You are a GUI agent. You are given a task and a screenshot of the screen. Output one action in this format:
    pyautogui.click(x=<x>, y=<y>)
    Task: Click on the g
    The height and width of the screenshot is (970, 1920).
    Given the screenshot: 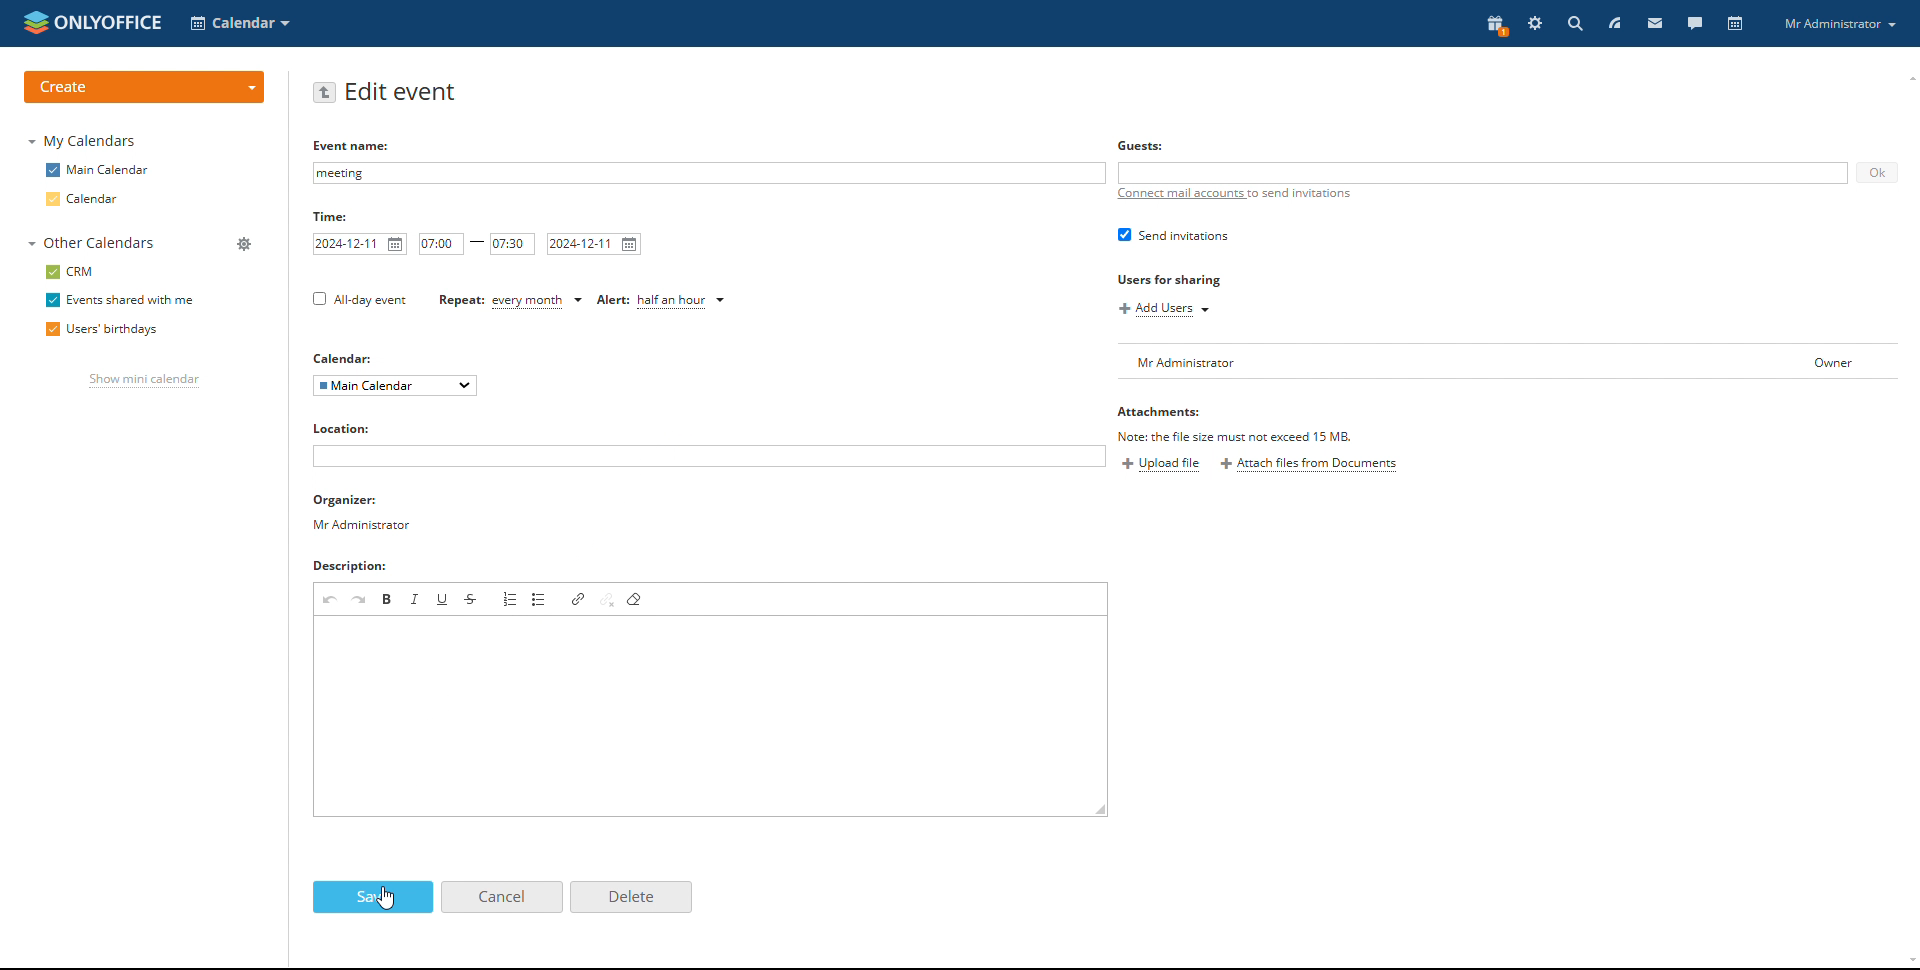 What is the action you would take?
    pyautogui.click(x=1135, y=146)
    